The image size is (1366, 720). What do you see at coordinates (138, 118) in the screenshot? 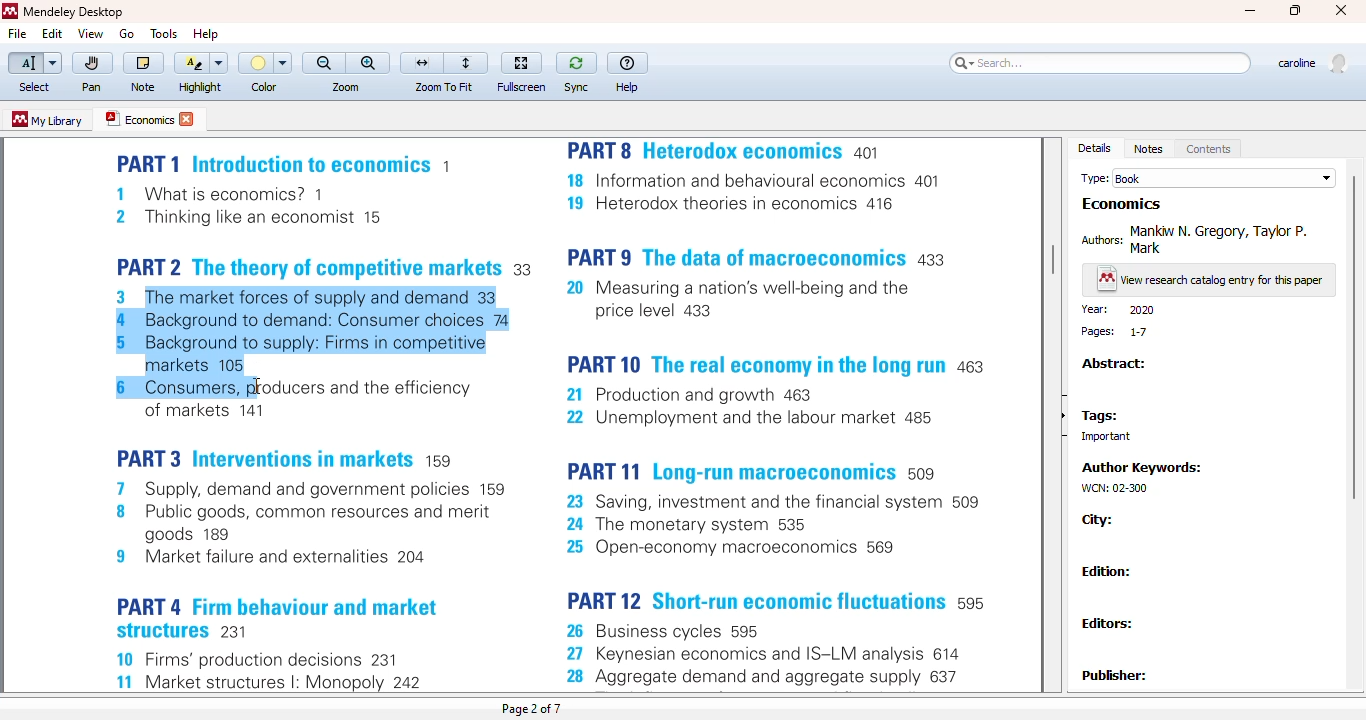
I see `economics` at bounding box center [138, 118].